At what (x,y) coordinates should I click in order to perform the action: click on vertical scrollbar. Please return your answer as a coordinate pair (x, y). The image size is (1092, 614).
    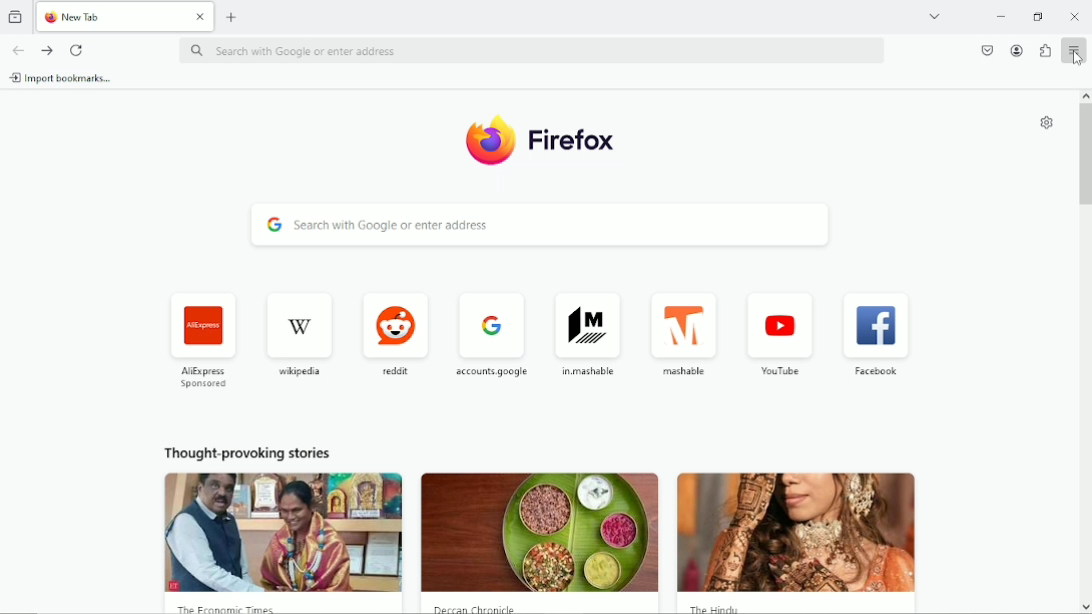
    Looking at the image, I should click on (1085, 161).